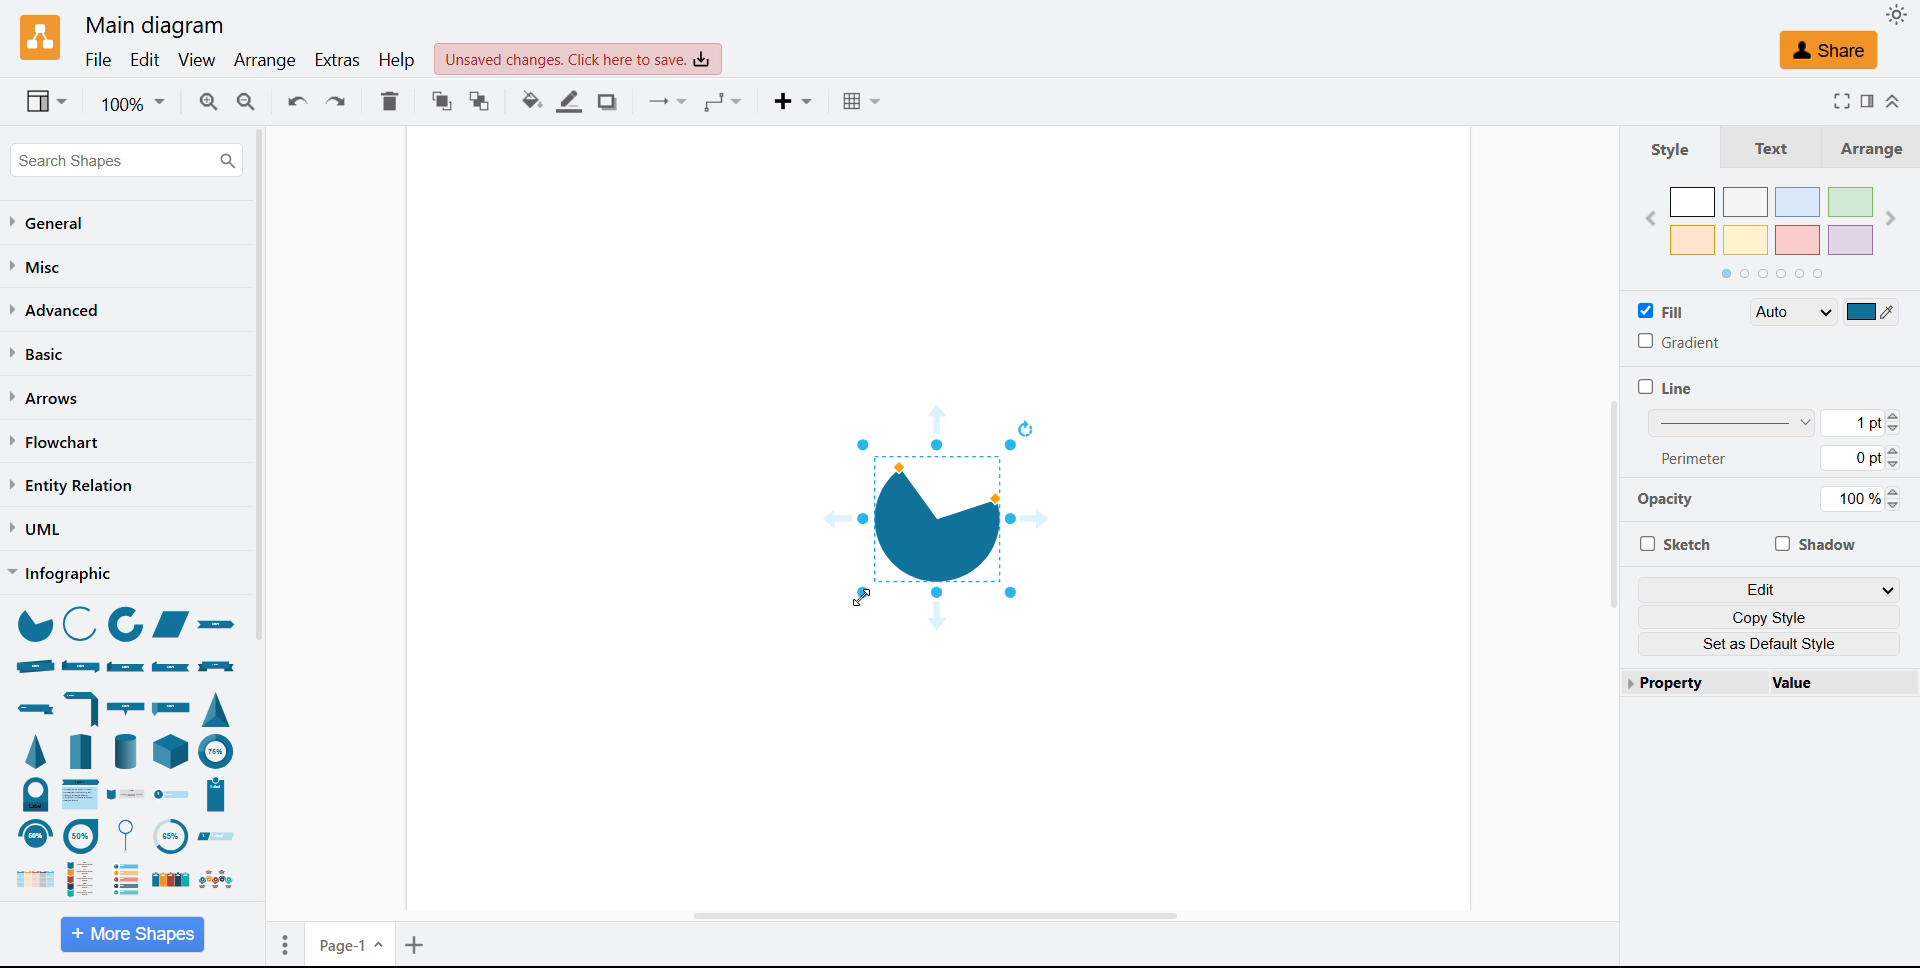 The width and height of the screenshot is (1920, 968). Describe the element at coordinates (1859, 458) in the screenshot. I see `Set line perimeter ` at that location.